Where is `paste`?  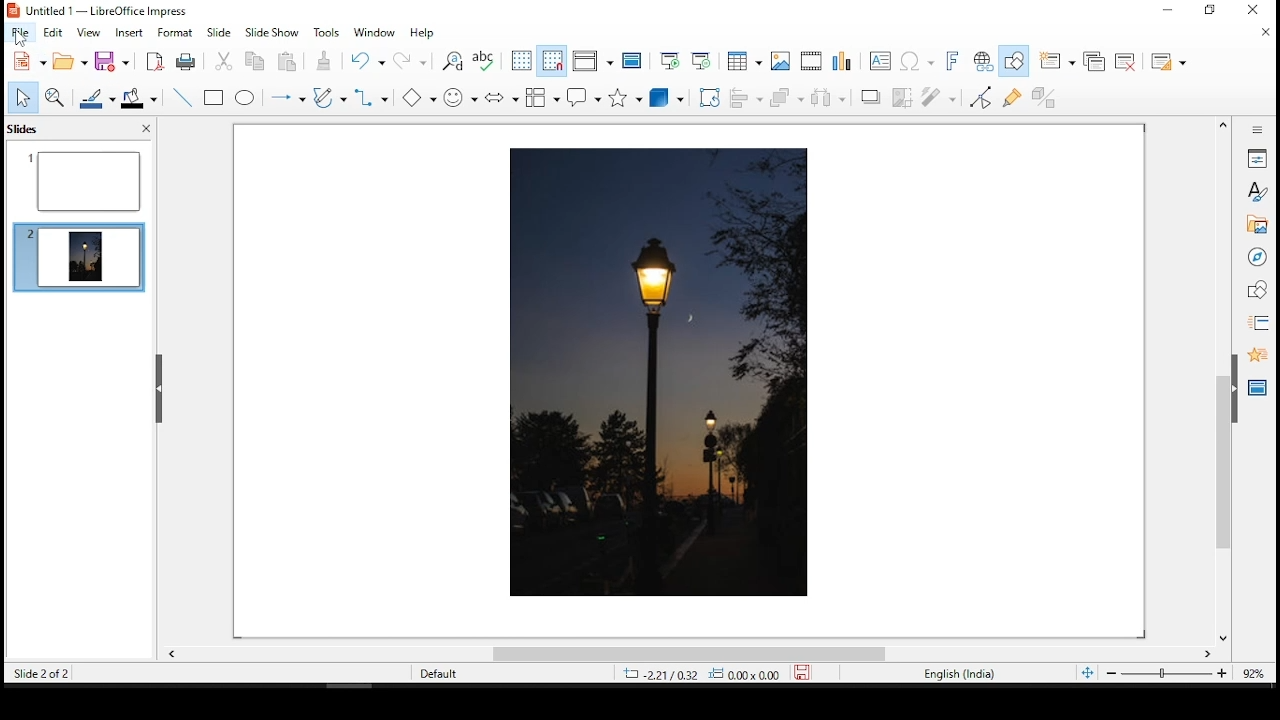 paste is located at coordinates (287, 61).